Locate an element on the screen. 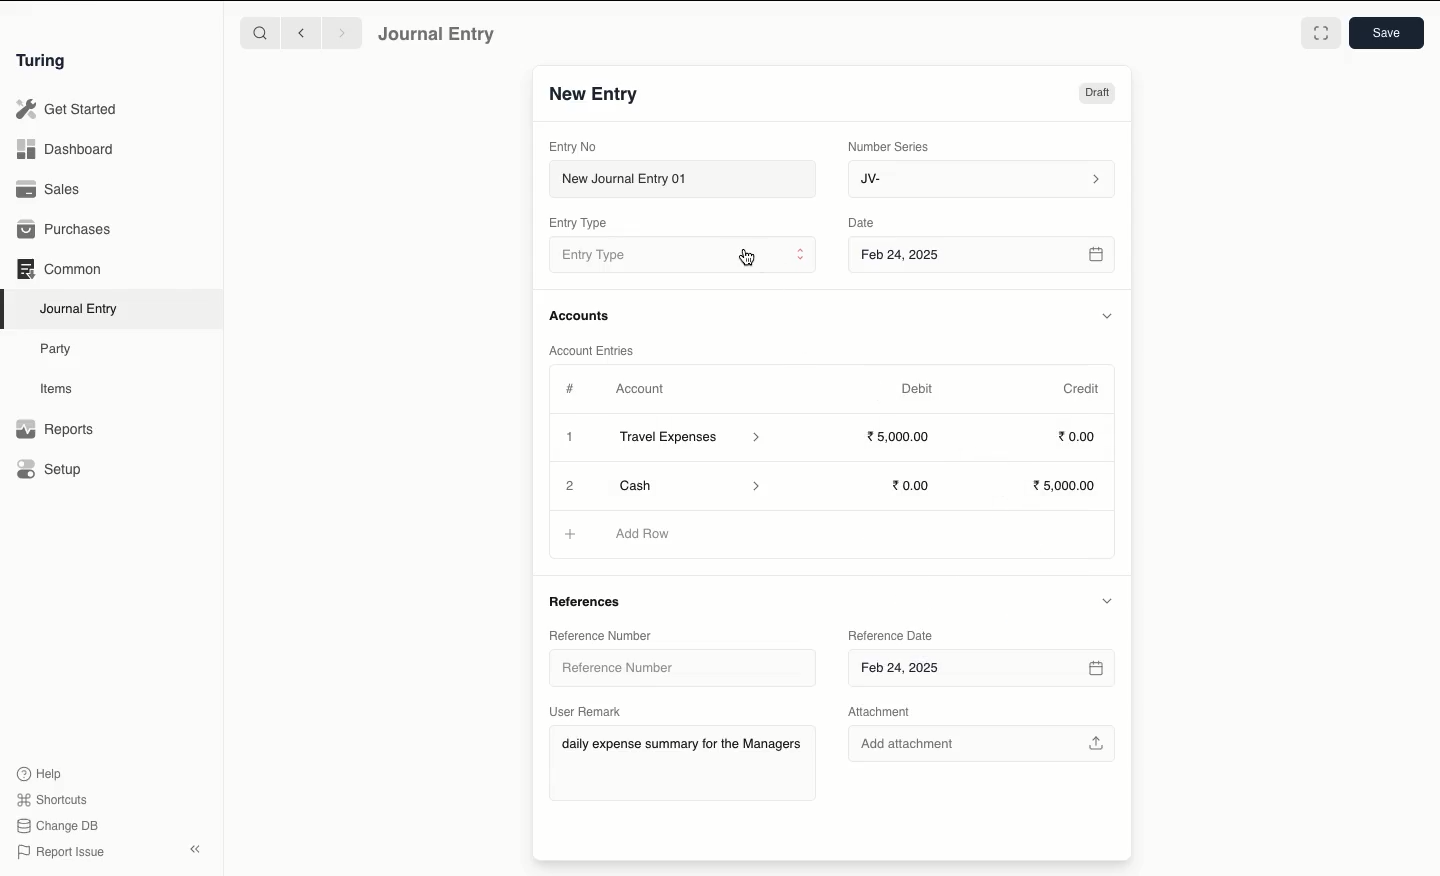 Image resolution: width=1440 pixels, height=876 pixels. cursor is located at coordinates (746, 257).